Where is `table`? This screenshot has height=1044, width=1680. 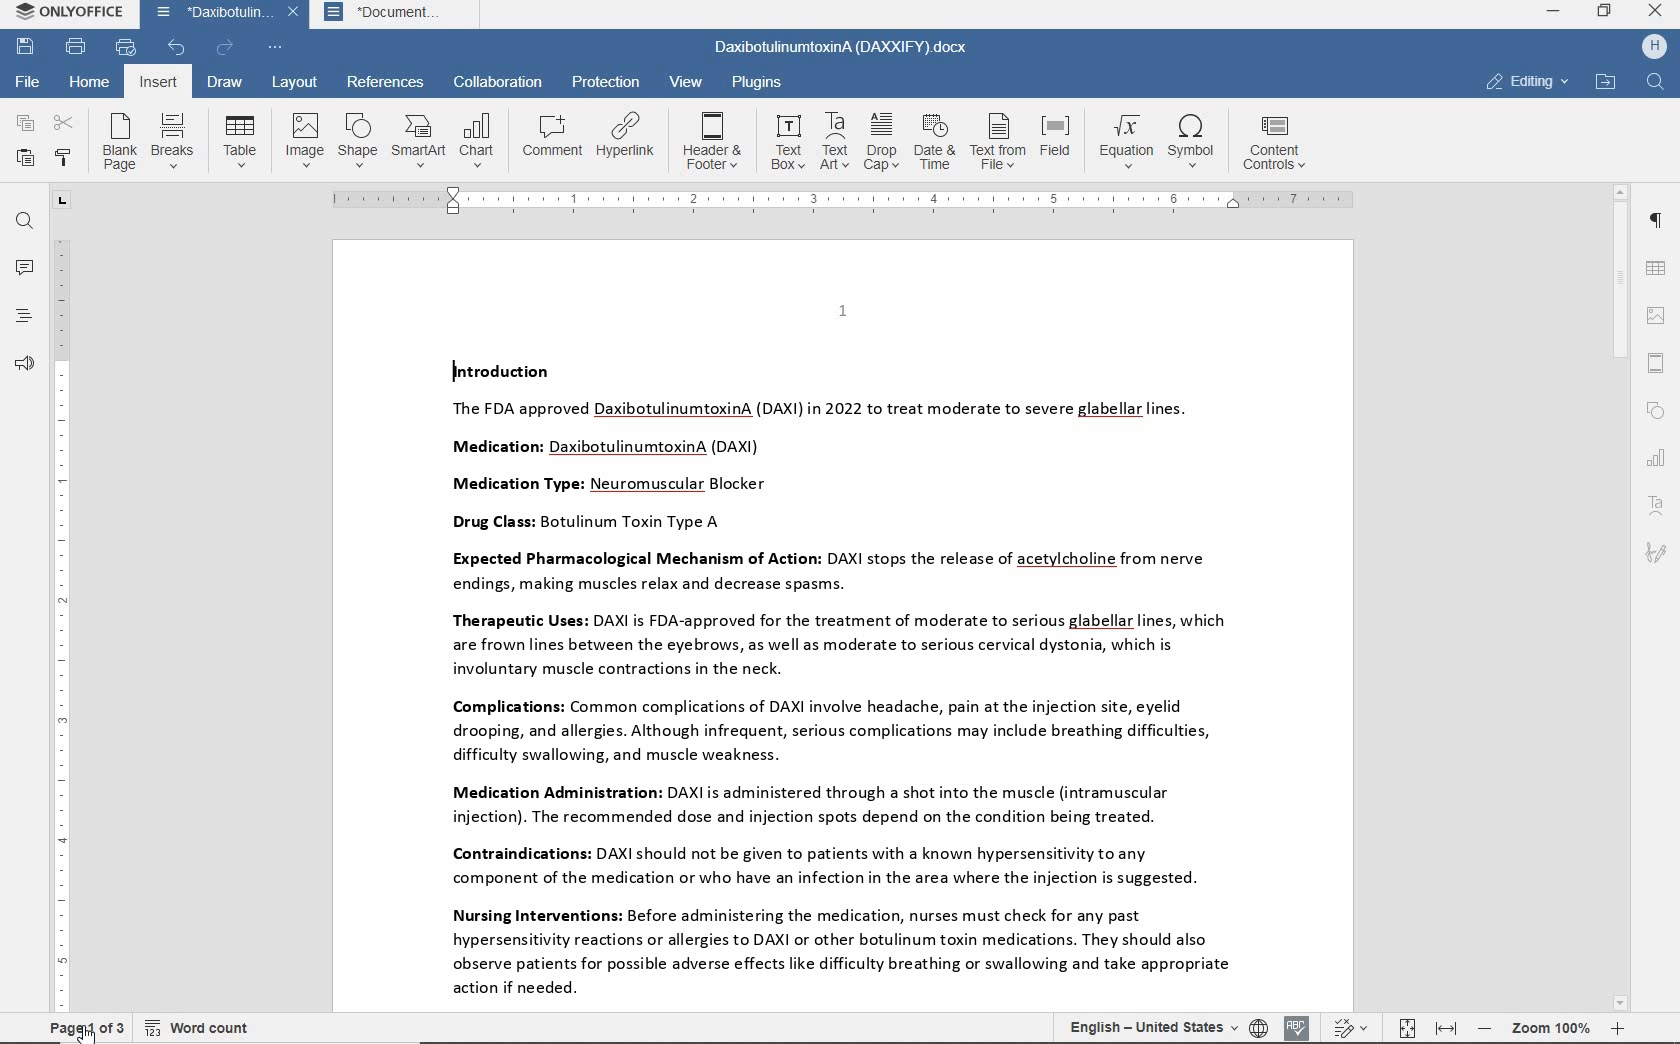 table is located at coordinates (239, 141).